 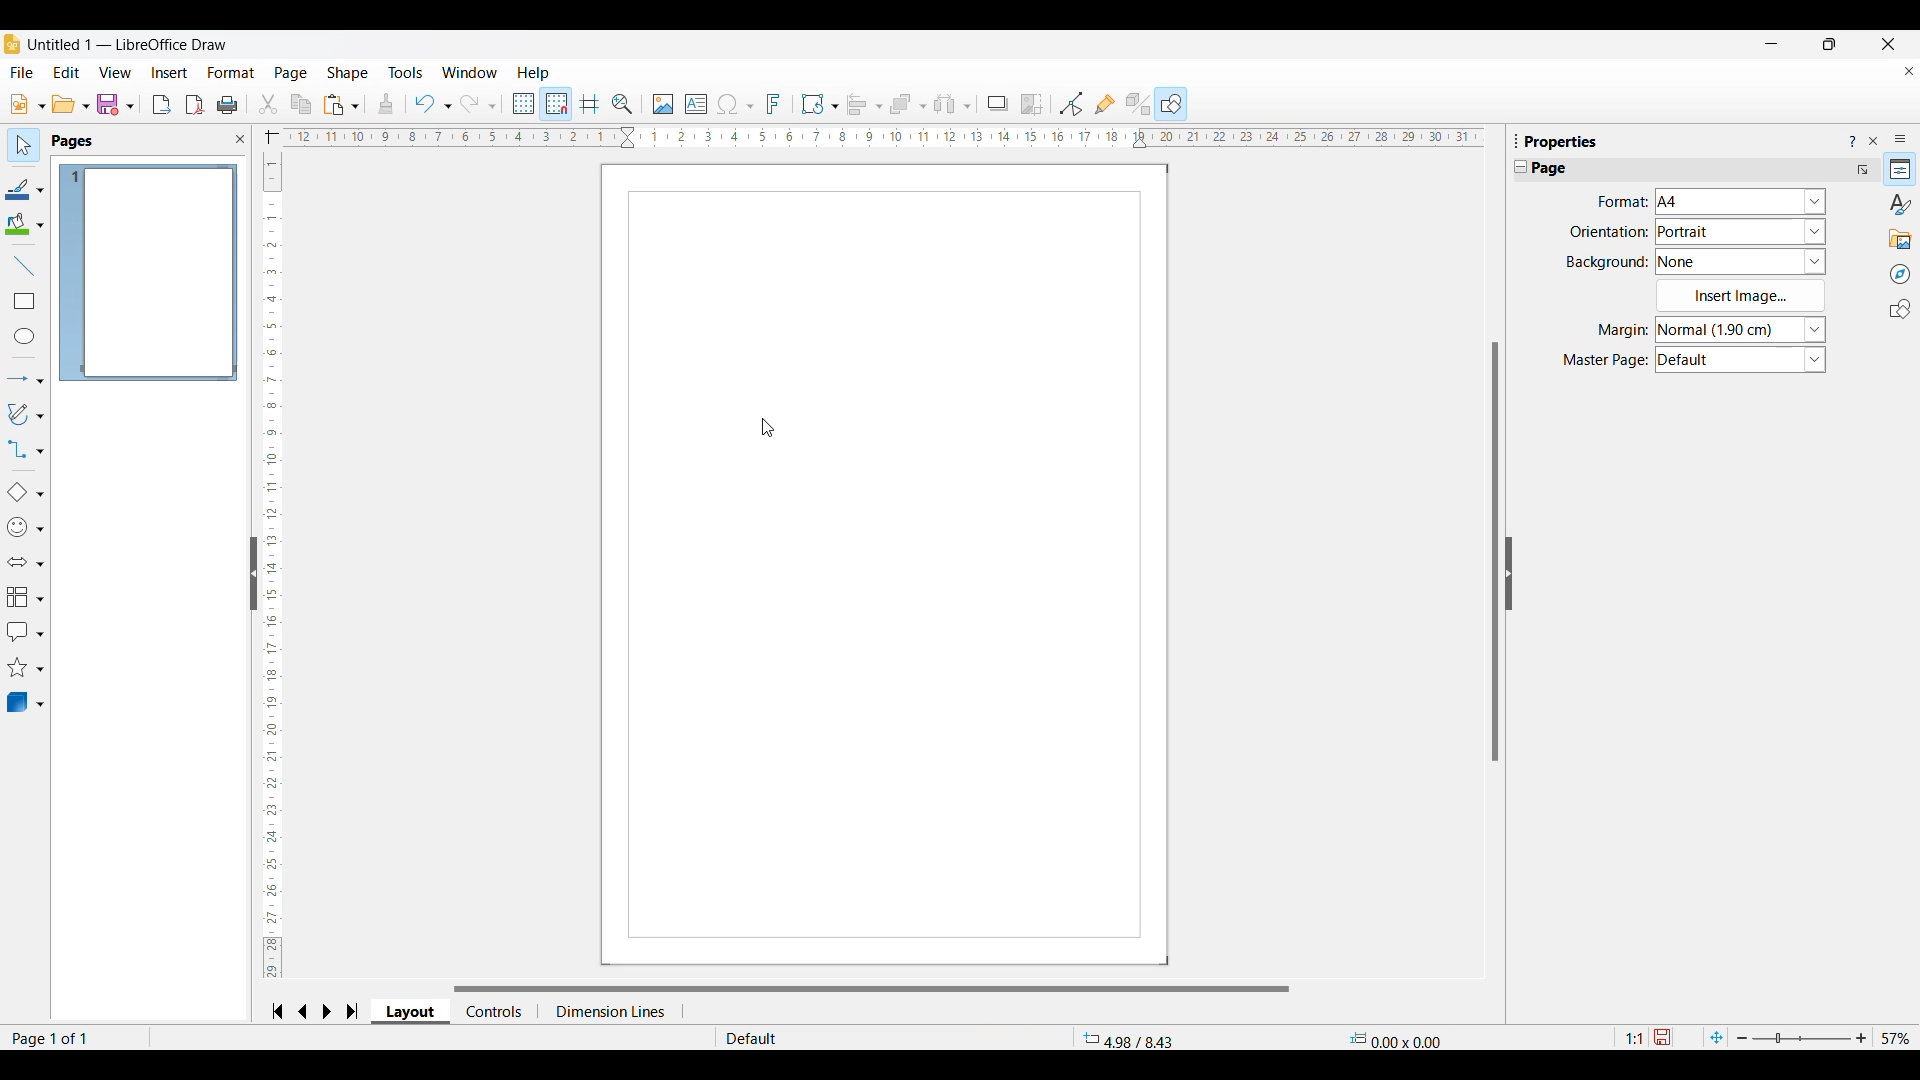 What do you see at coordinates (12, 44) in the screenshot?
I see `Software logo` at bounding box center [12, 44].